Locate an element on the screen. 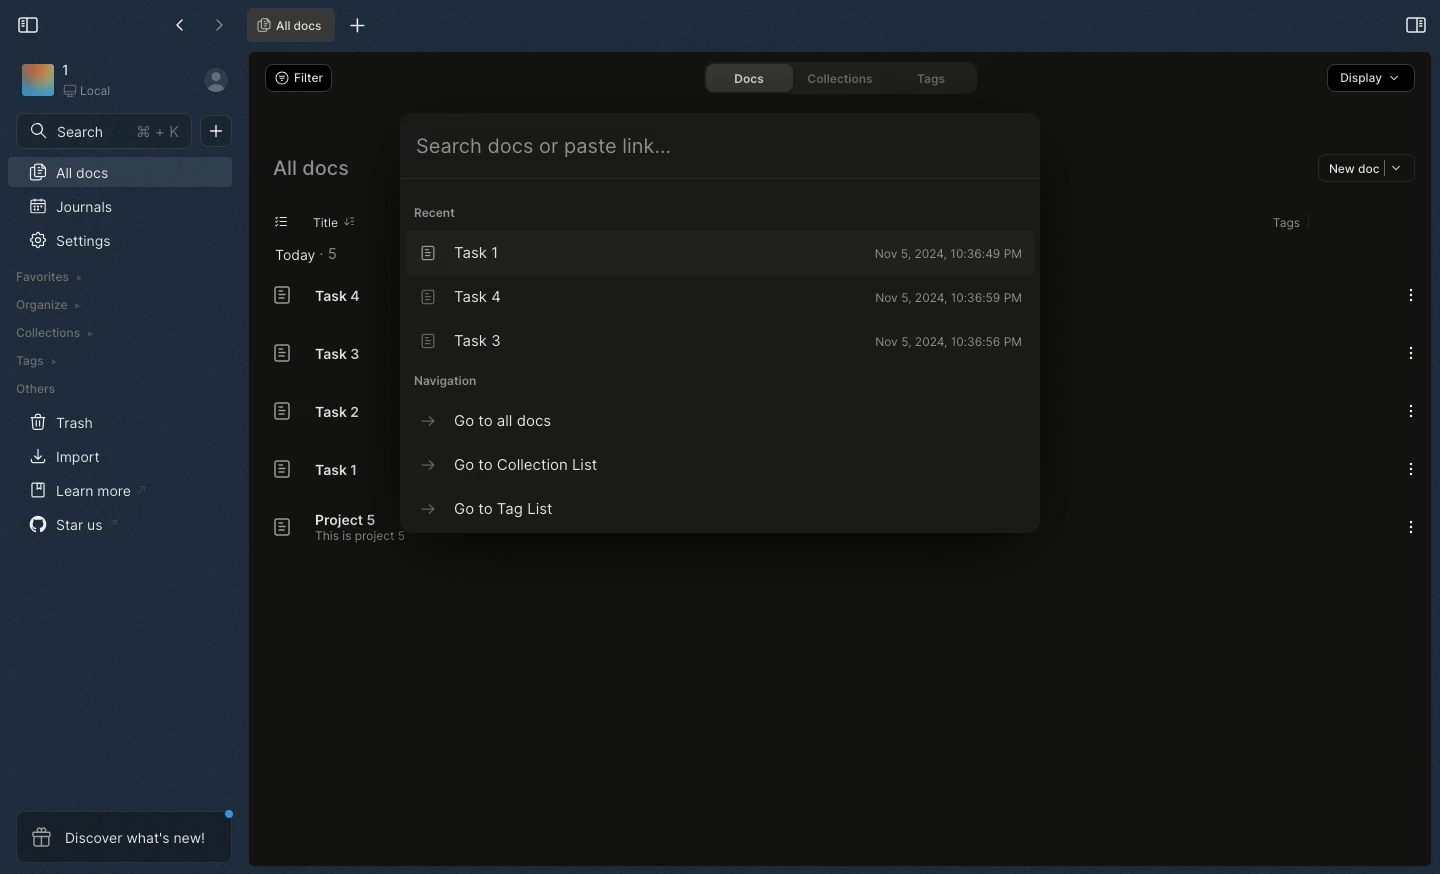 This screenshot has height=874, width=1440. List view is located at coordinates (282, 222).